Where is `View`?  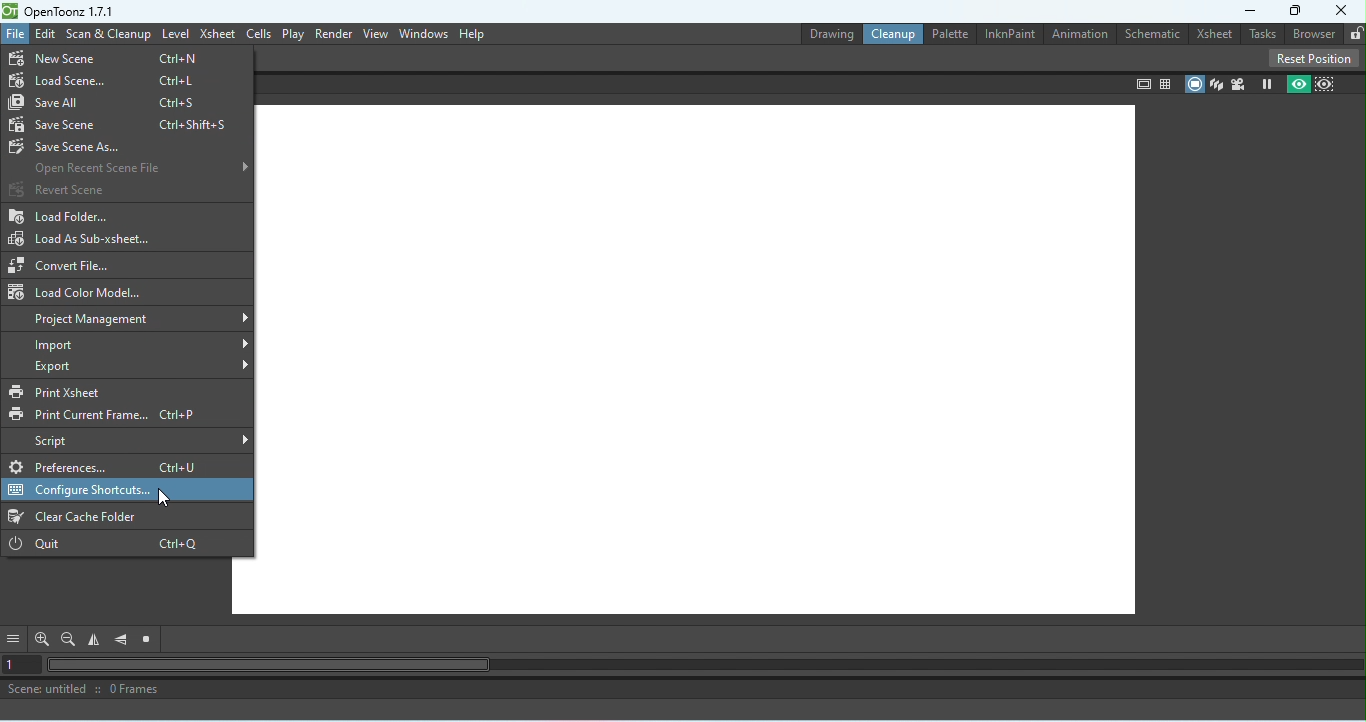 View is located at coordinates (374, 35).